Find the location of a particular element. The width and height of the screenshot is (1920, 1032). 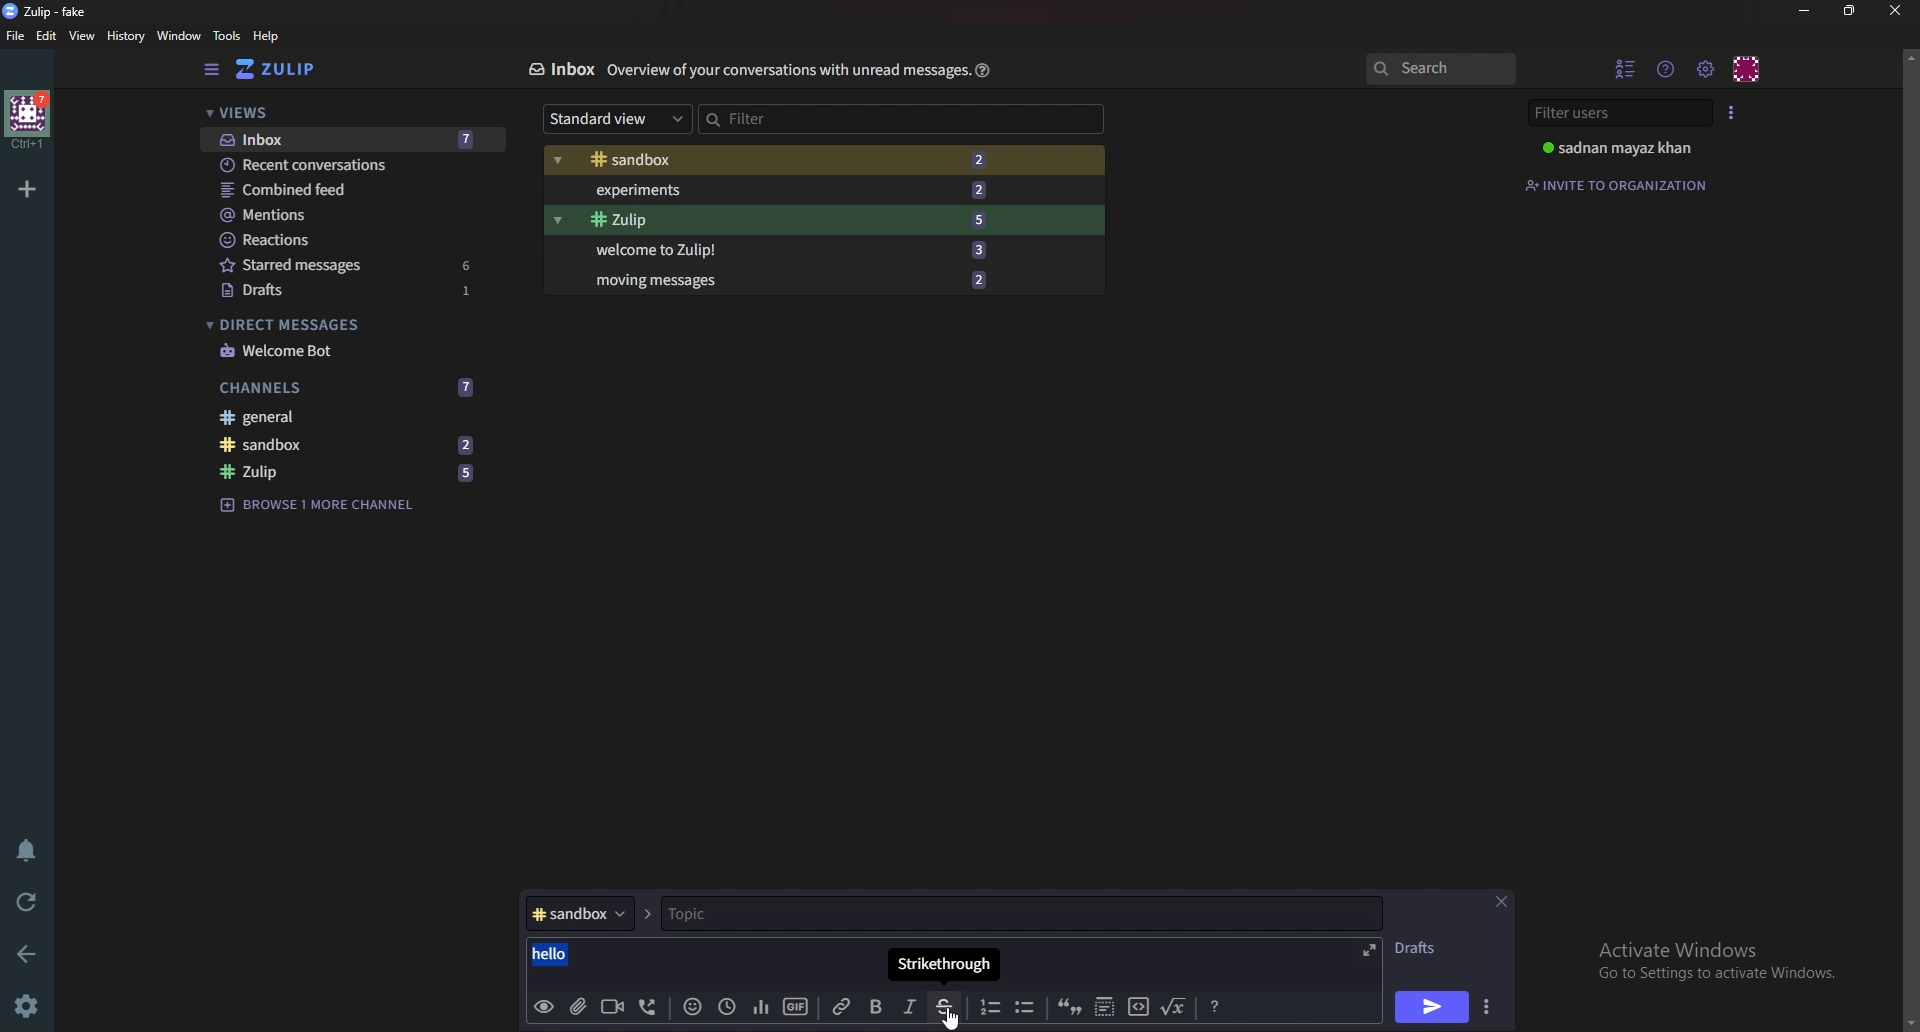

Filter is located at coordinates (798, 118).